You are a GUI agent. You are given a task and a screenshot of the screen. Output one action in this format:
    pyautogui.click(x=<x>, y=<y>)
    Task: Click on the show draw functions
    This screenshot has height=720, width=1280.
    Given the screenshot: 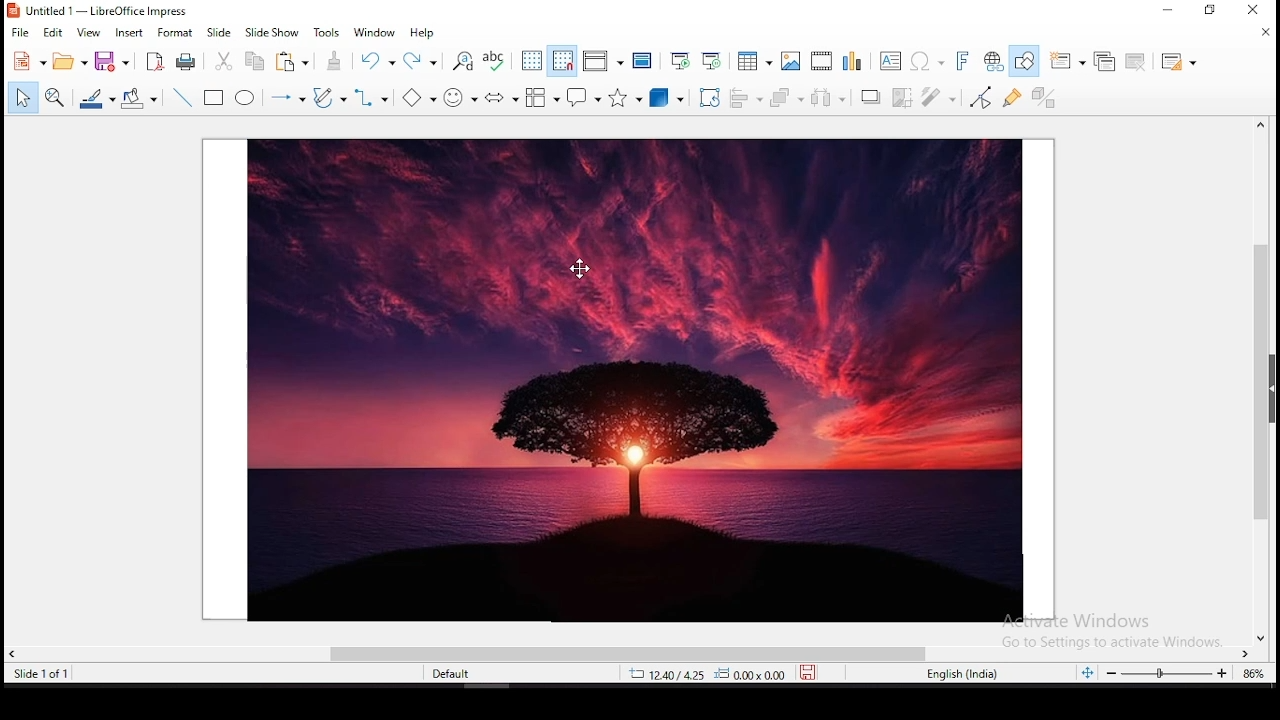 What is the action you would take?
    pyautogui.click(x=1028, y=60)
    